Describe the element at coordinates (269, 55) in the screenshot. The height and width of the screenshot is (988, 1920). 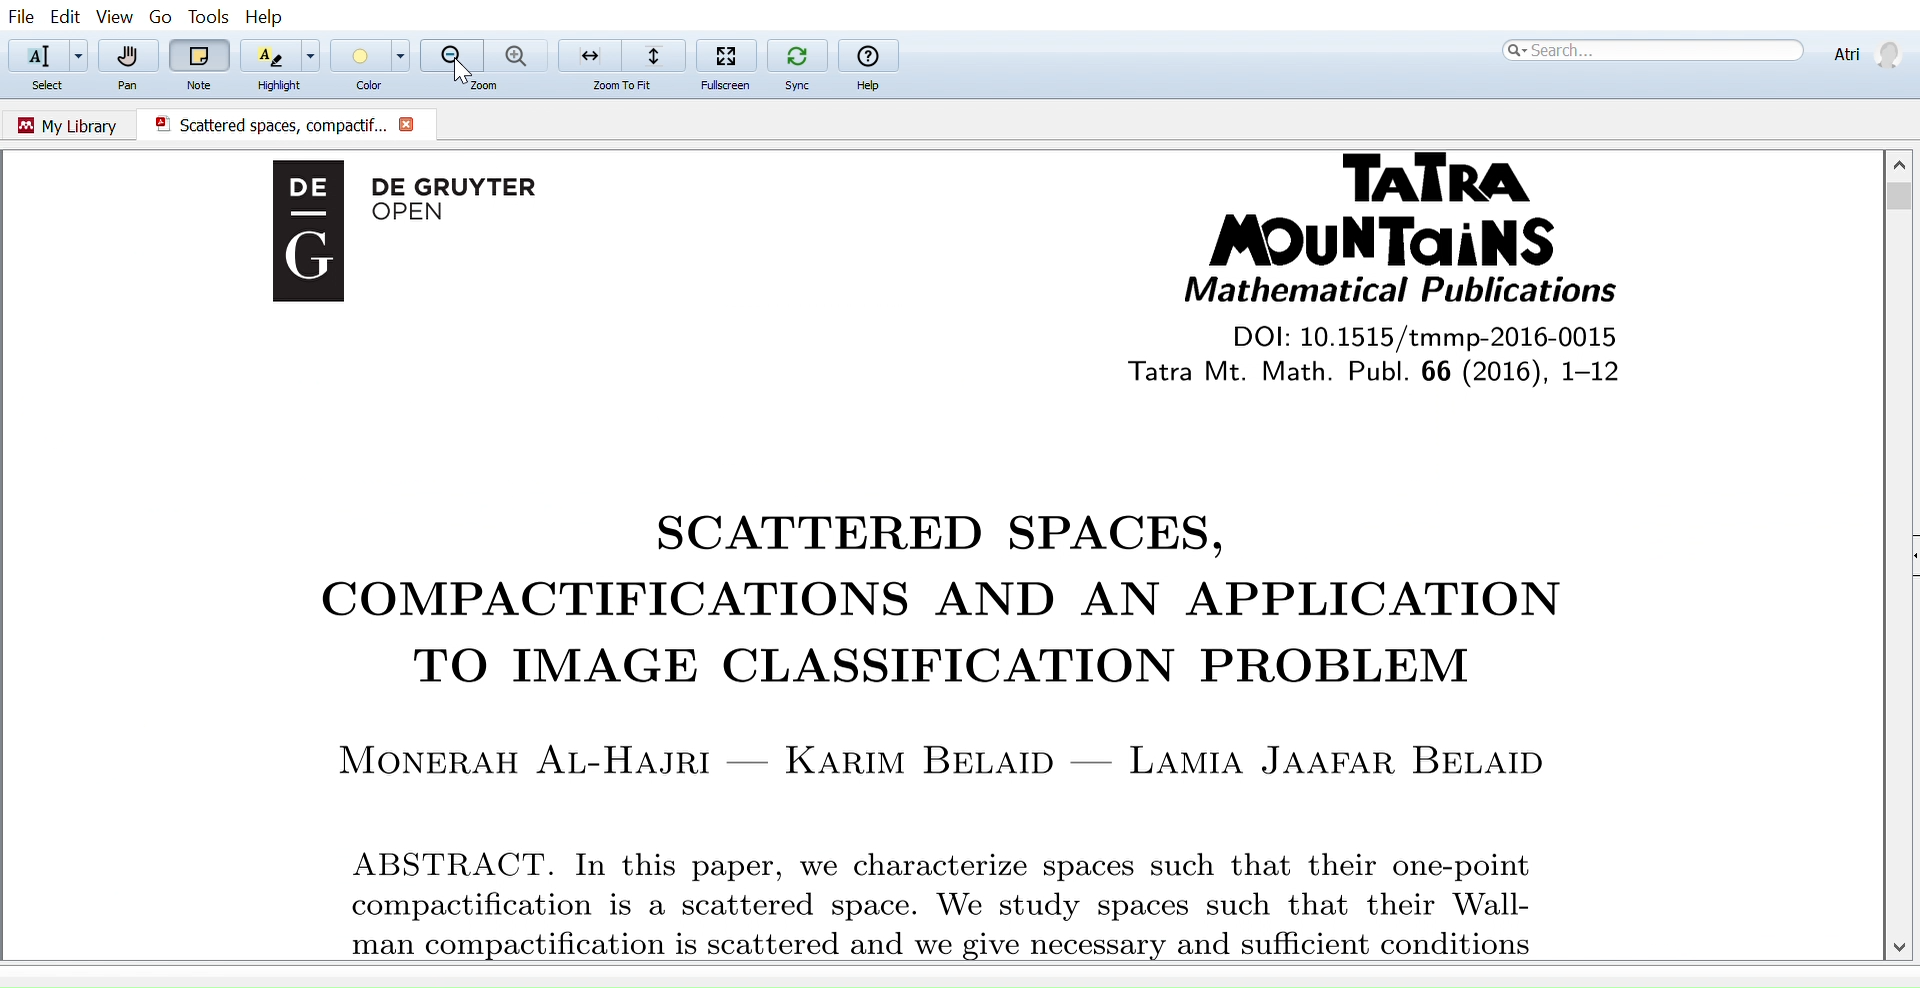
I see `Highlight` at that location.